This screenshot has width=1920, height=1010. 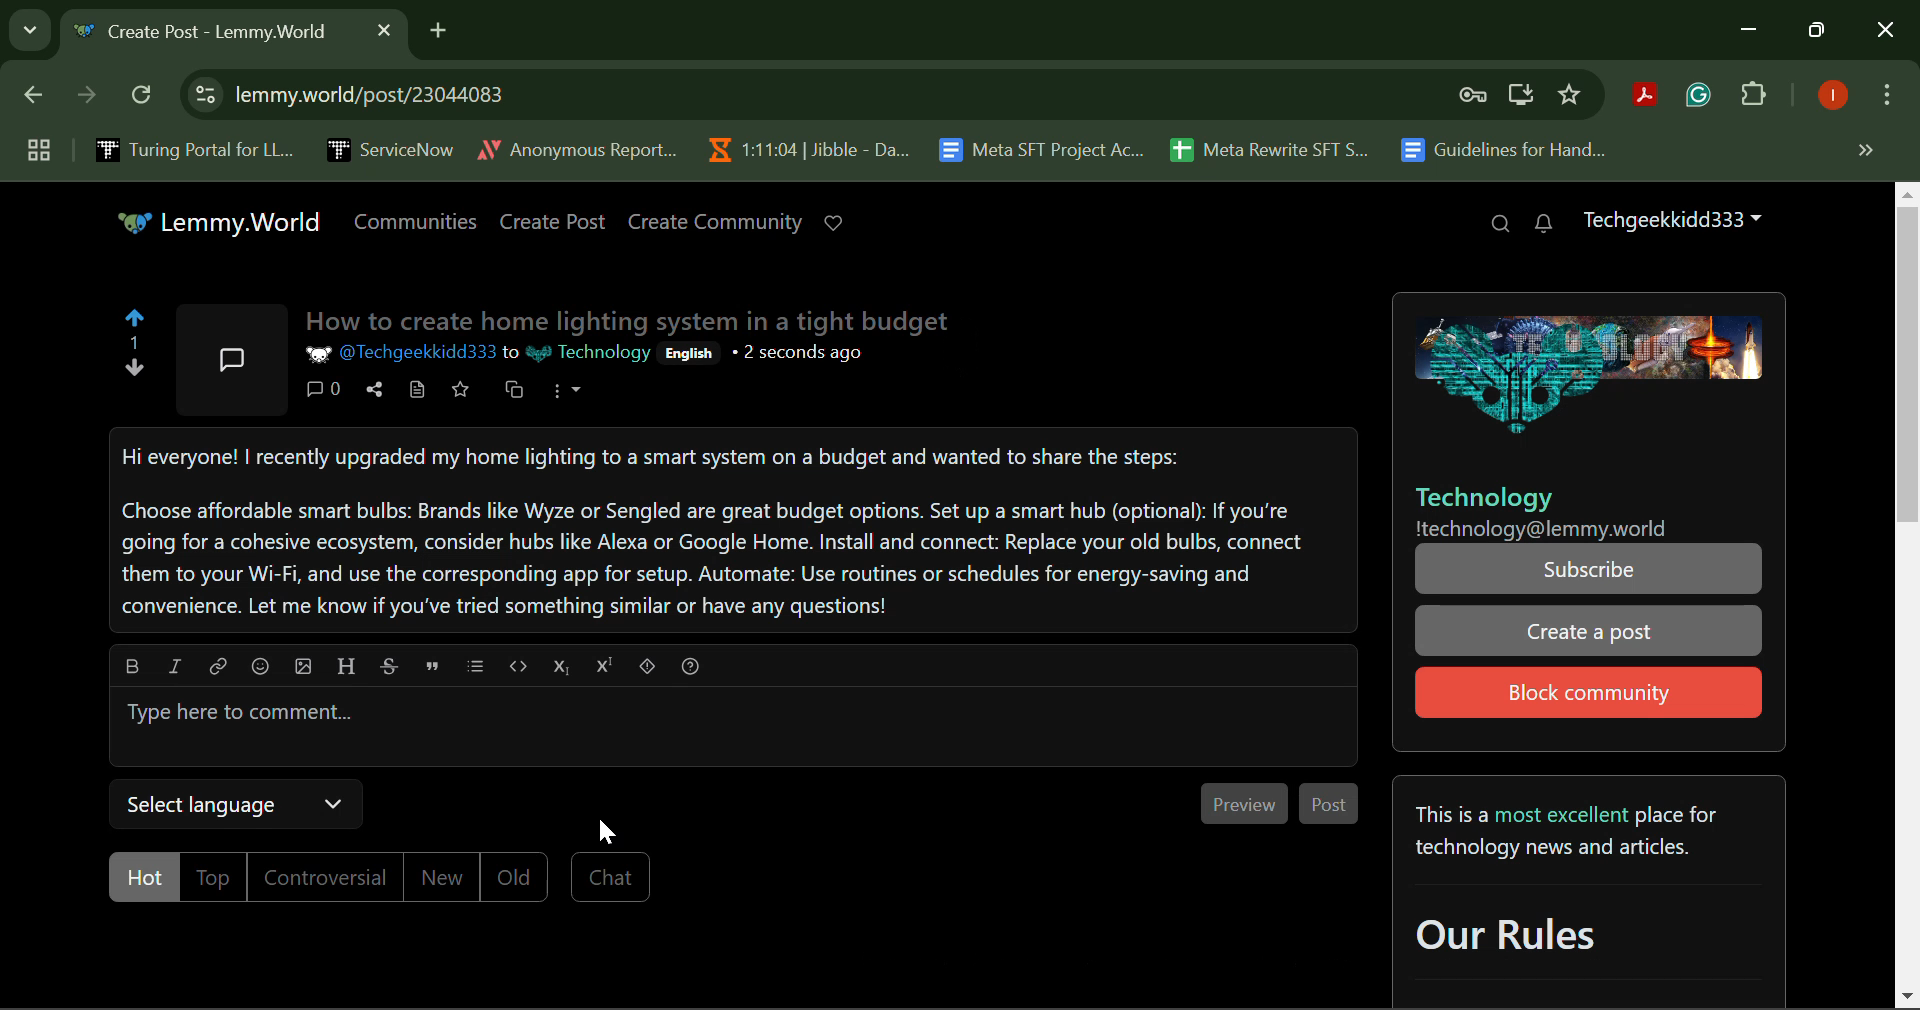 I want to click on Cursor Position AFTER_LAST_ACTION, so click(x=610, y=830).